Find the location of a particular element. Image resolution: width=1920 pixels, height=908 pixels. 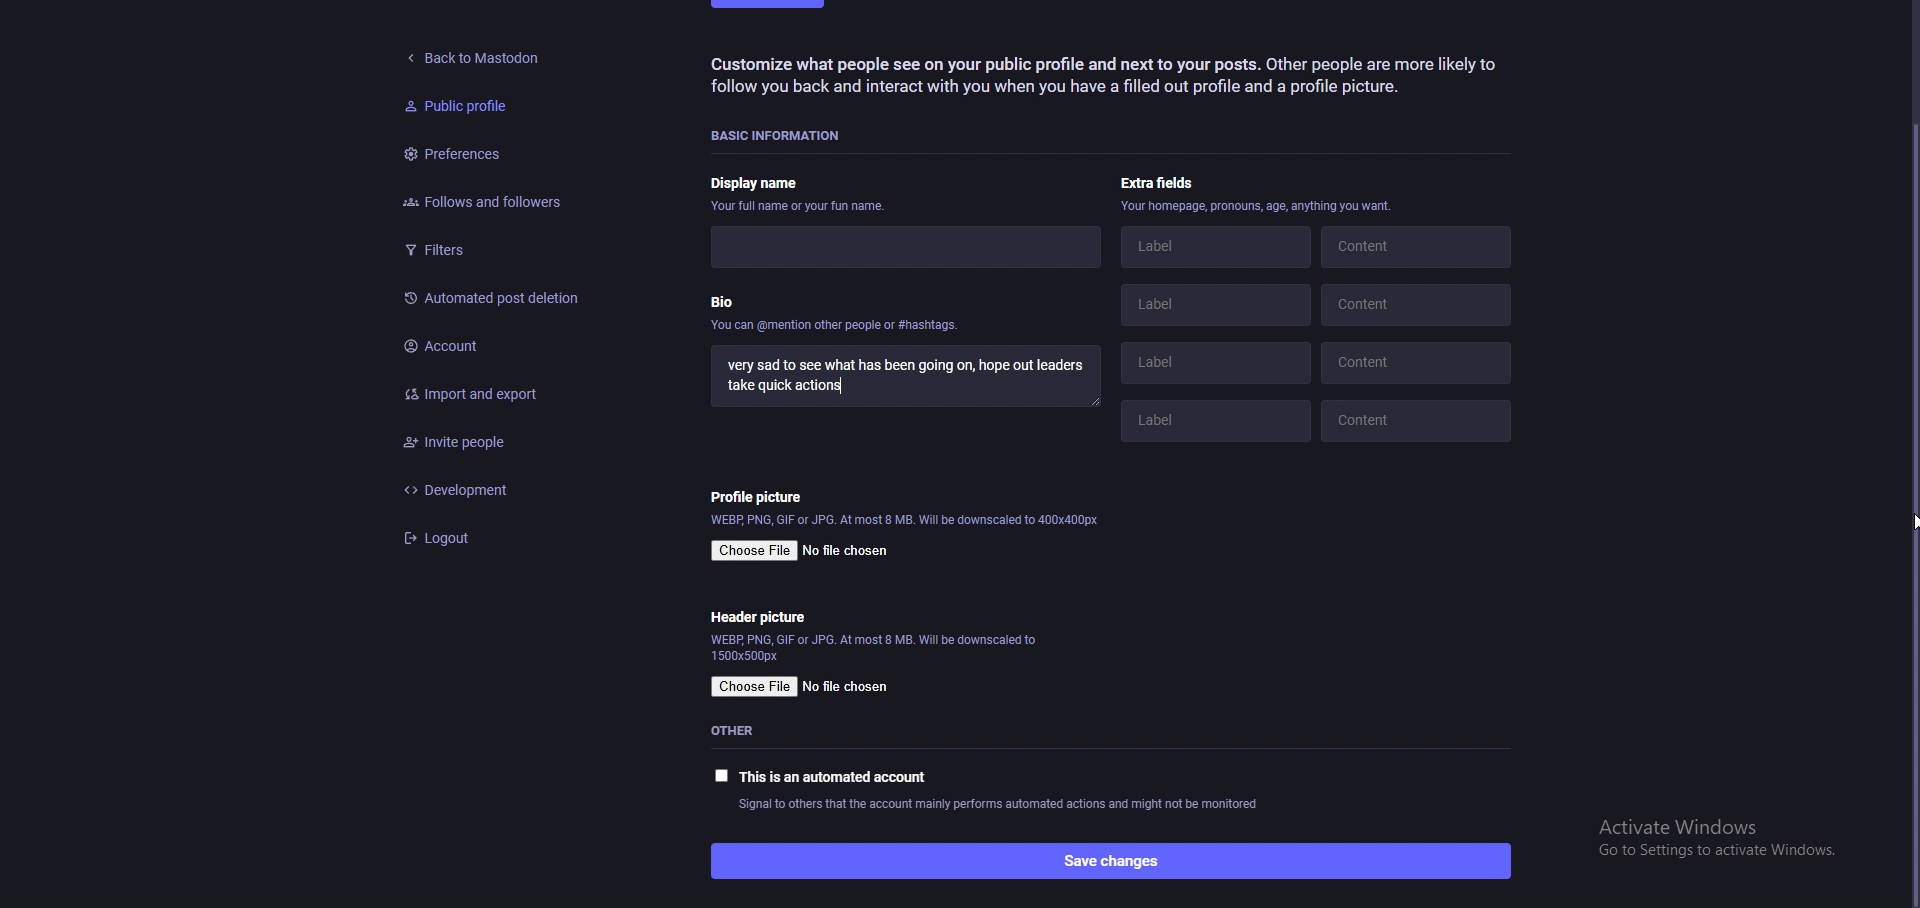

profile picture is located at coordinates (762, 496).